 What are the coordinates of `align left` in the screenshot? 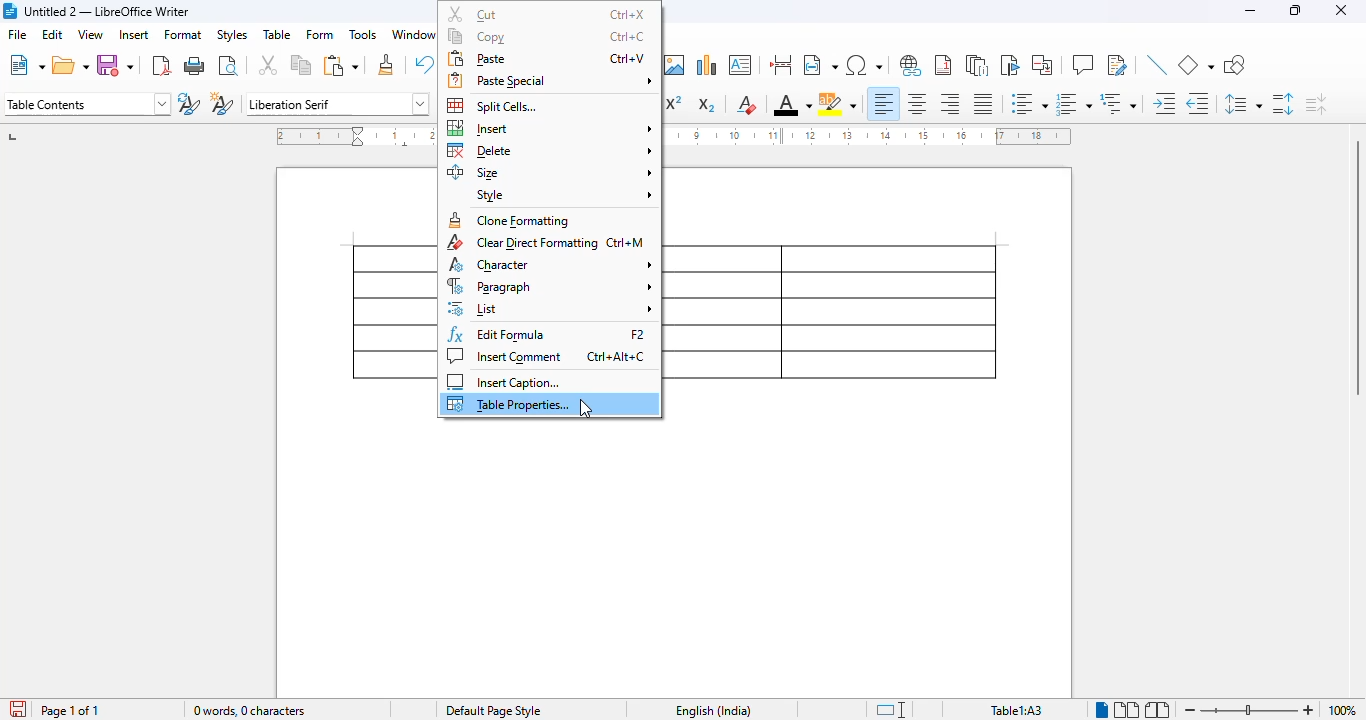 It's located at (884, 102).